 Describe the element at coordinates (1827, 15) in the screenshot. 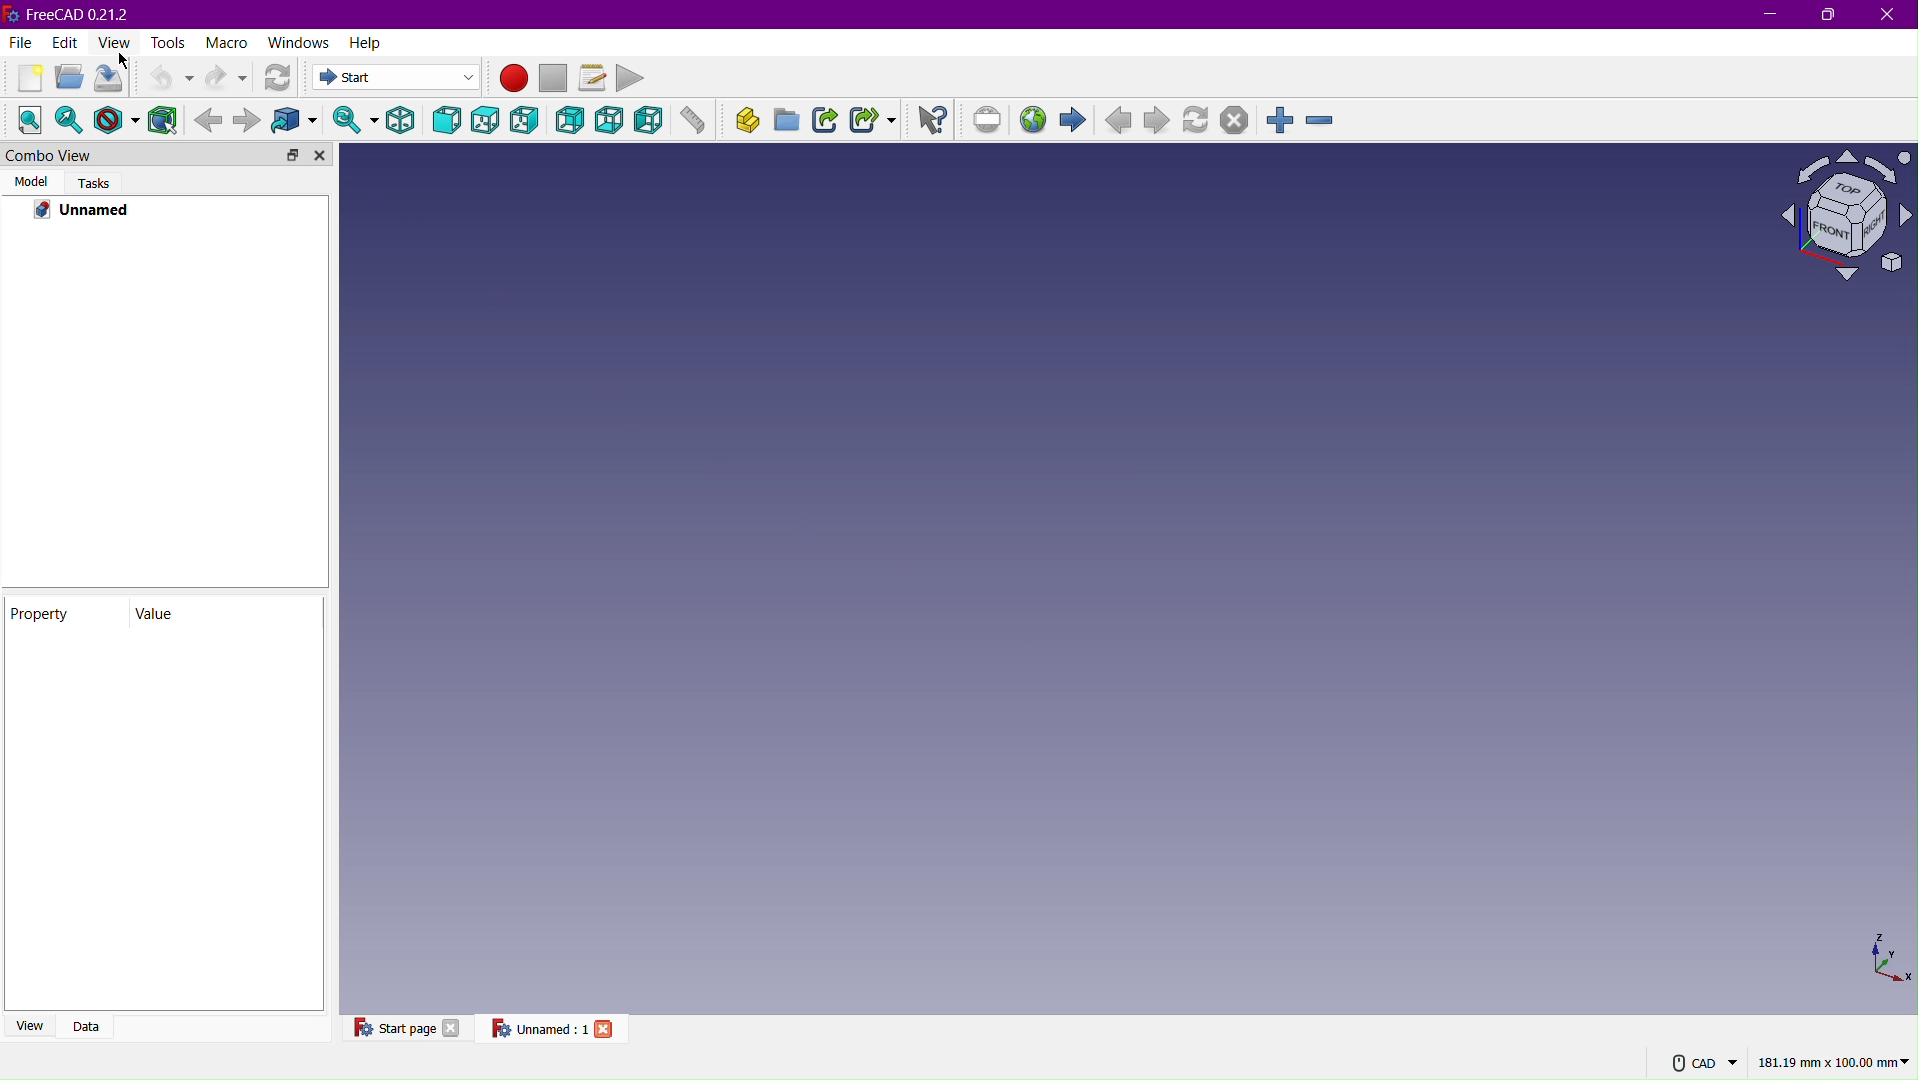

I see `Maximize` at that location.